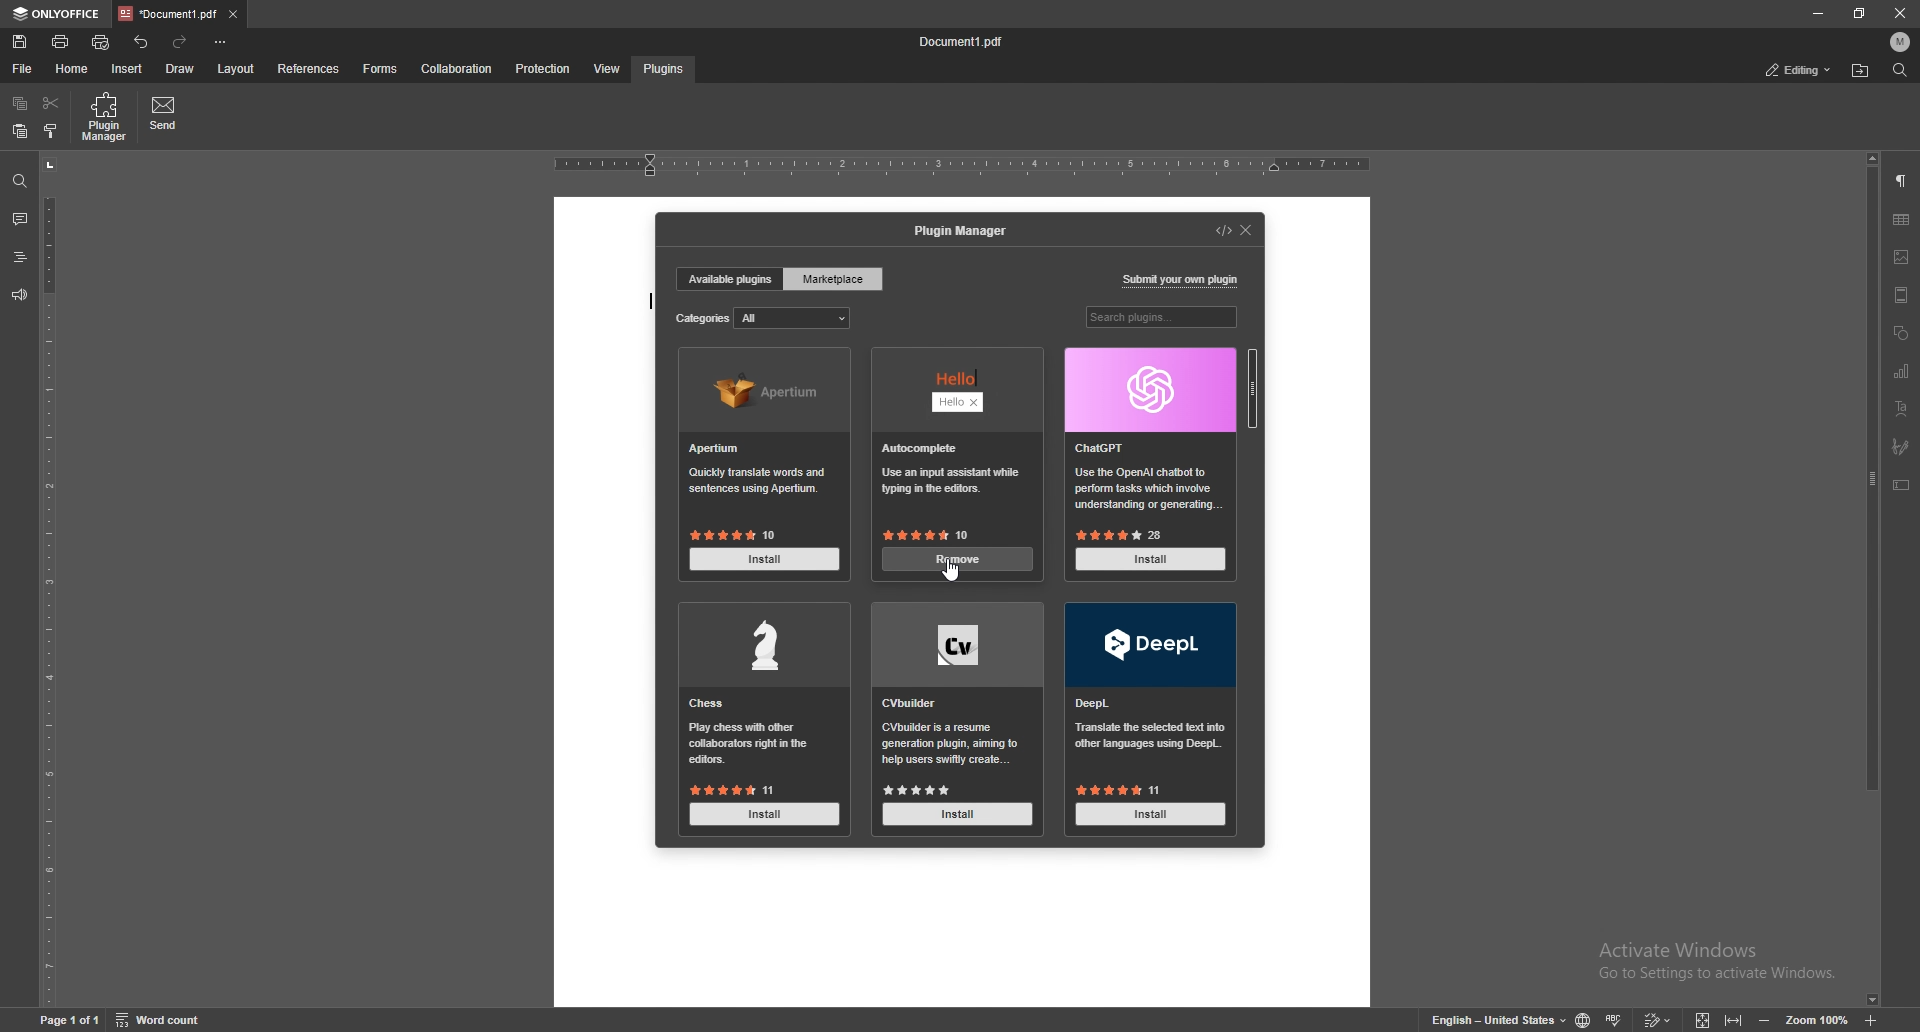 The image size is (1920, 1032). What do you see at coordinates (1734, 1018) in the screenshot?
I see `fit to width` at bounding box center [1734, 1018].